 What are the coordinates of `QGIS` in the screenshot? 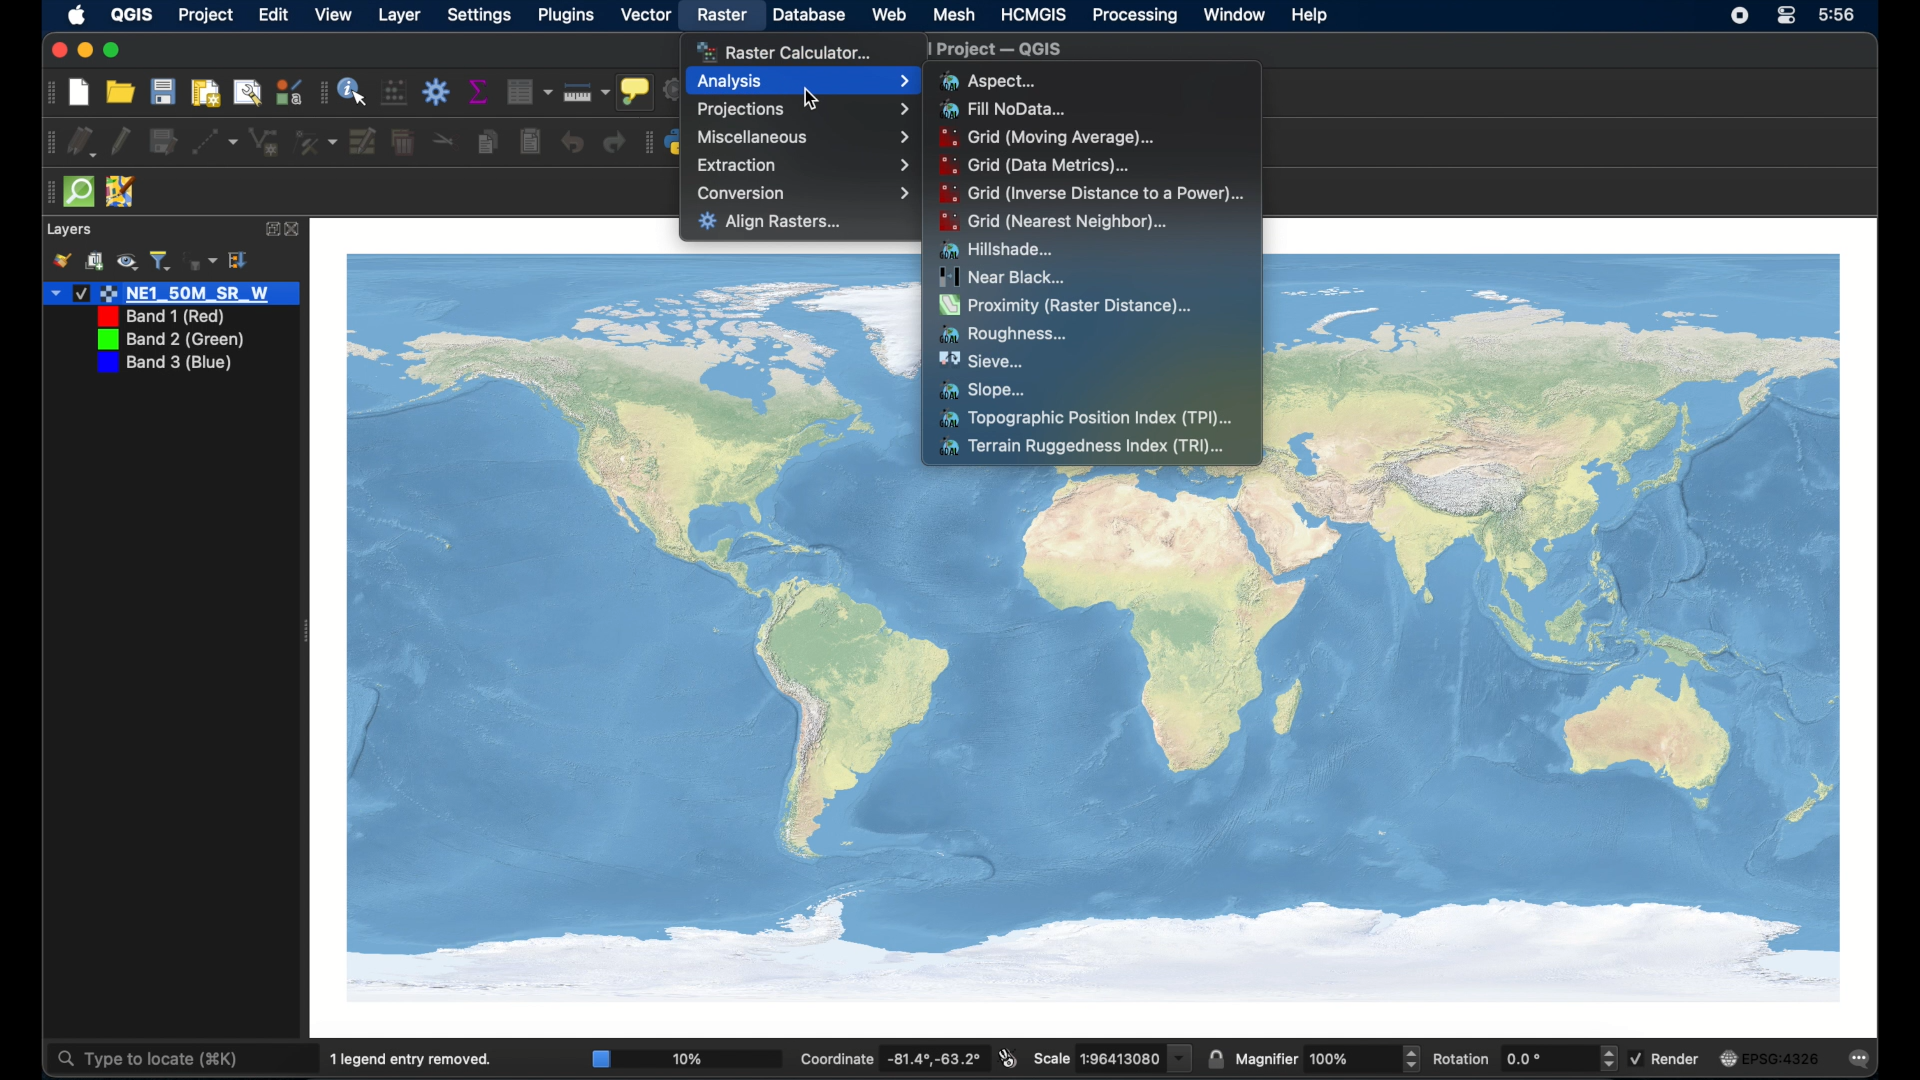 It's located at (134, 14).